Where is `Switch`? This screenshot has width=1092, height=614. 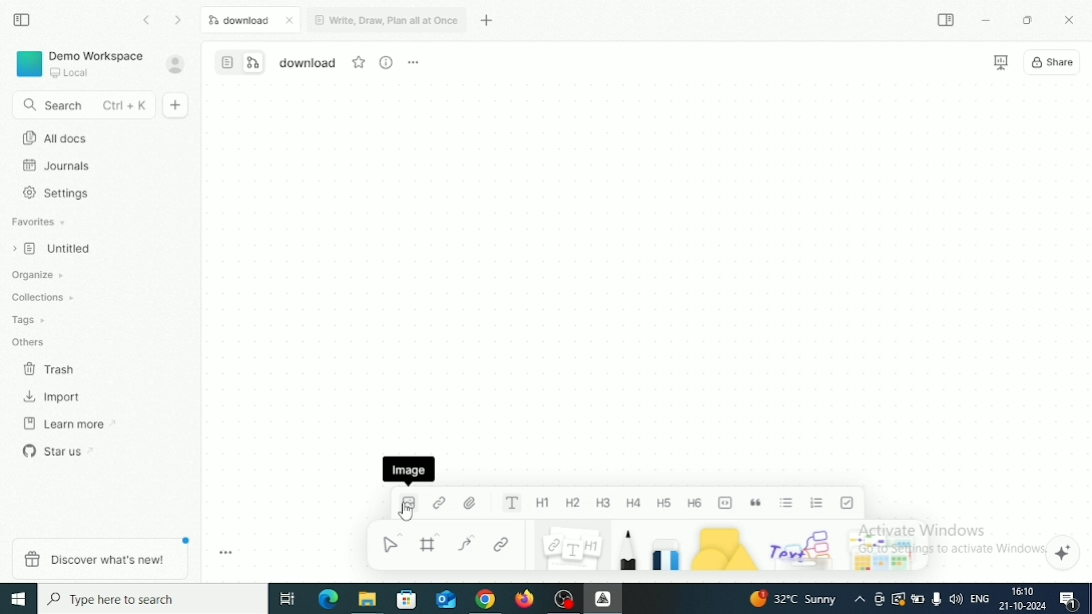 Switch is located at coordinates (240, 62).